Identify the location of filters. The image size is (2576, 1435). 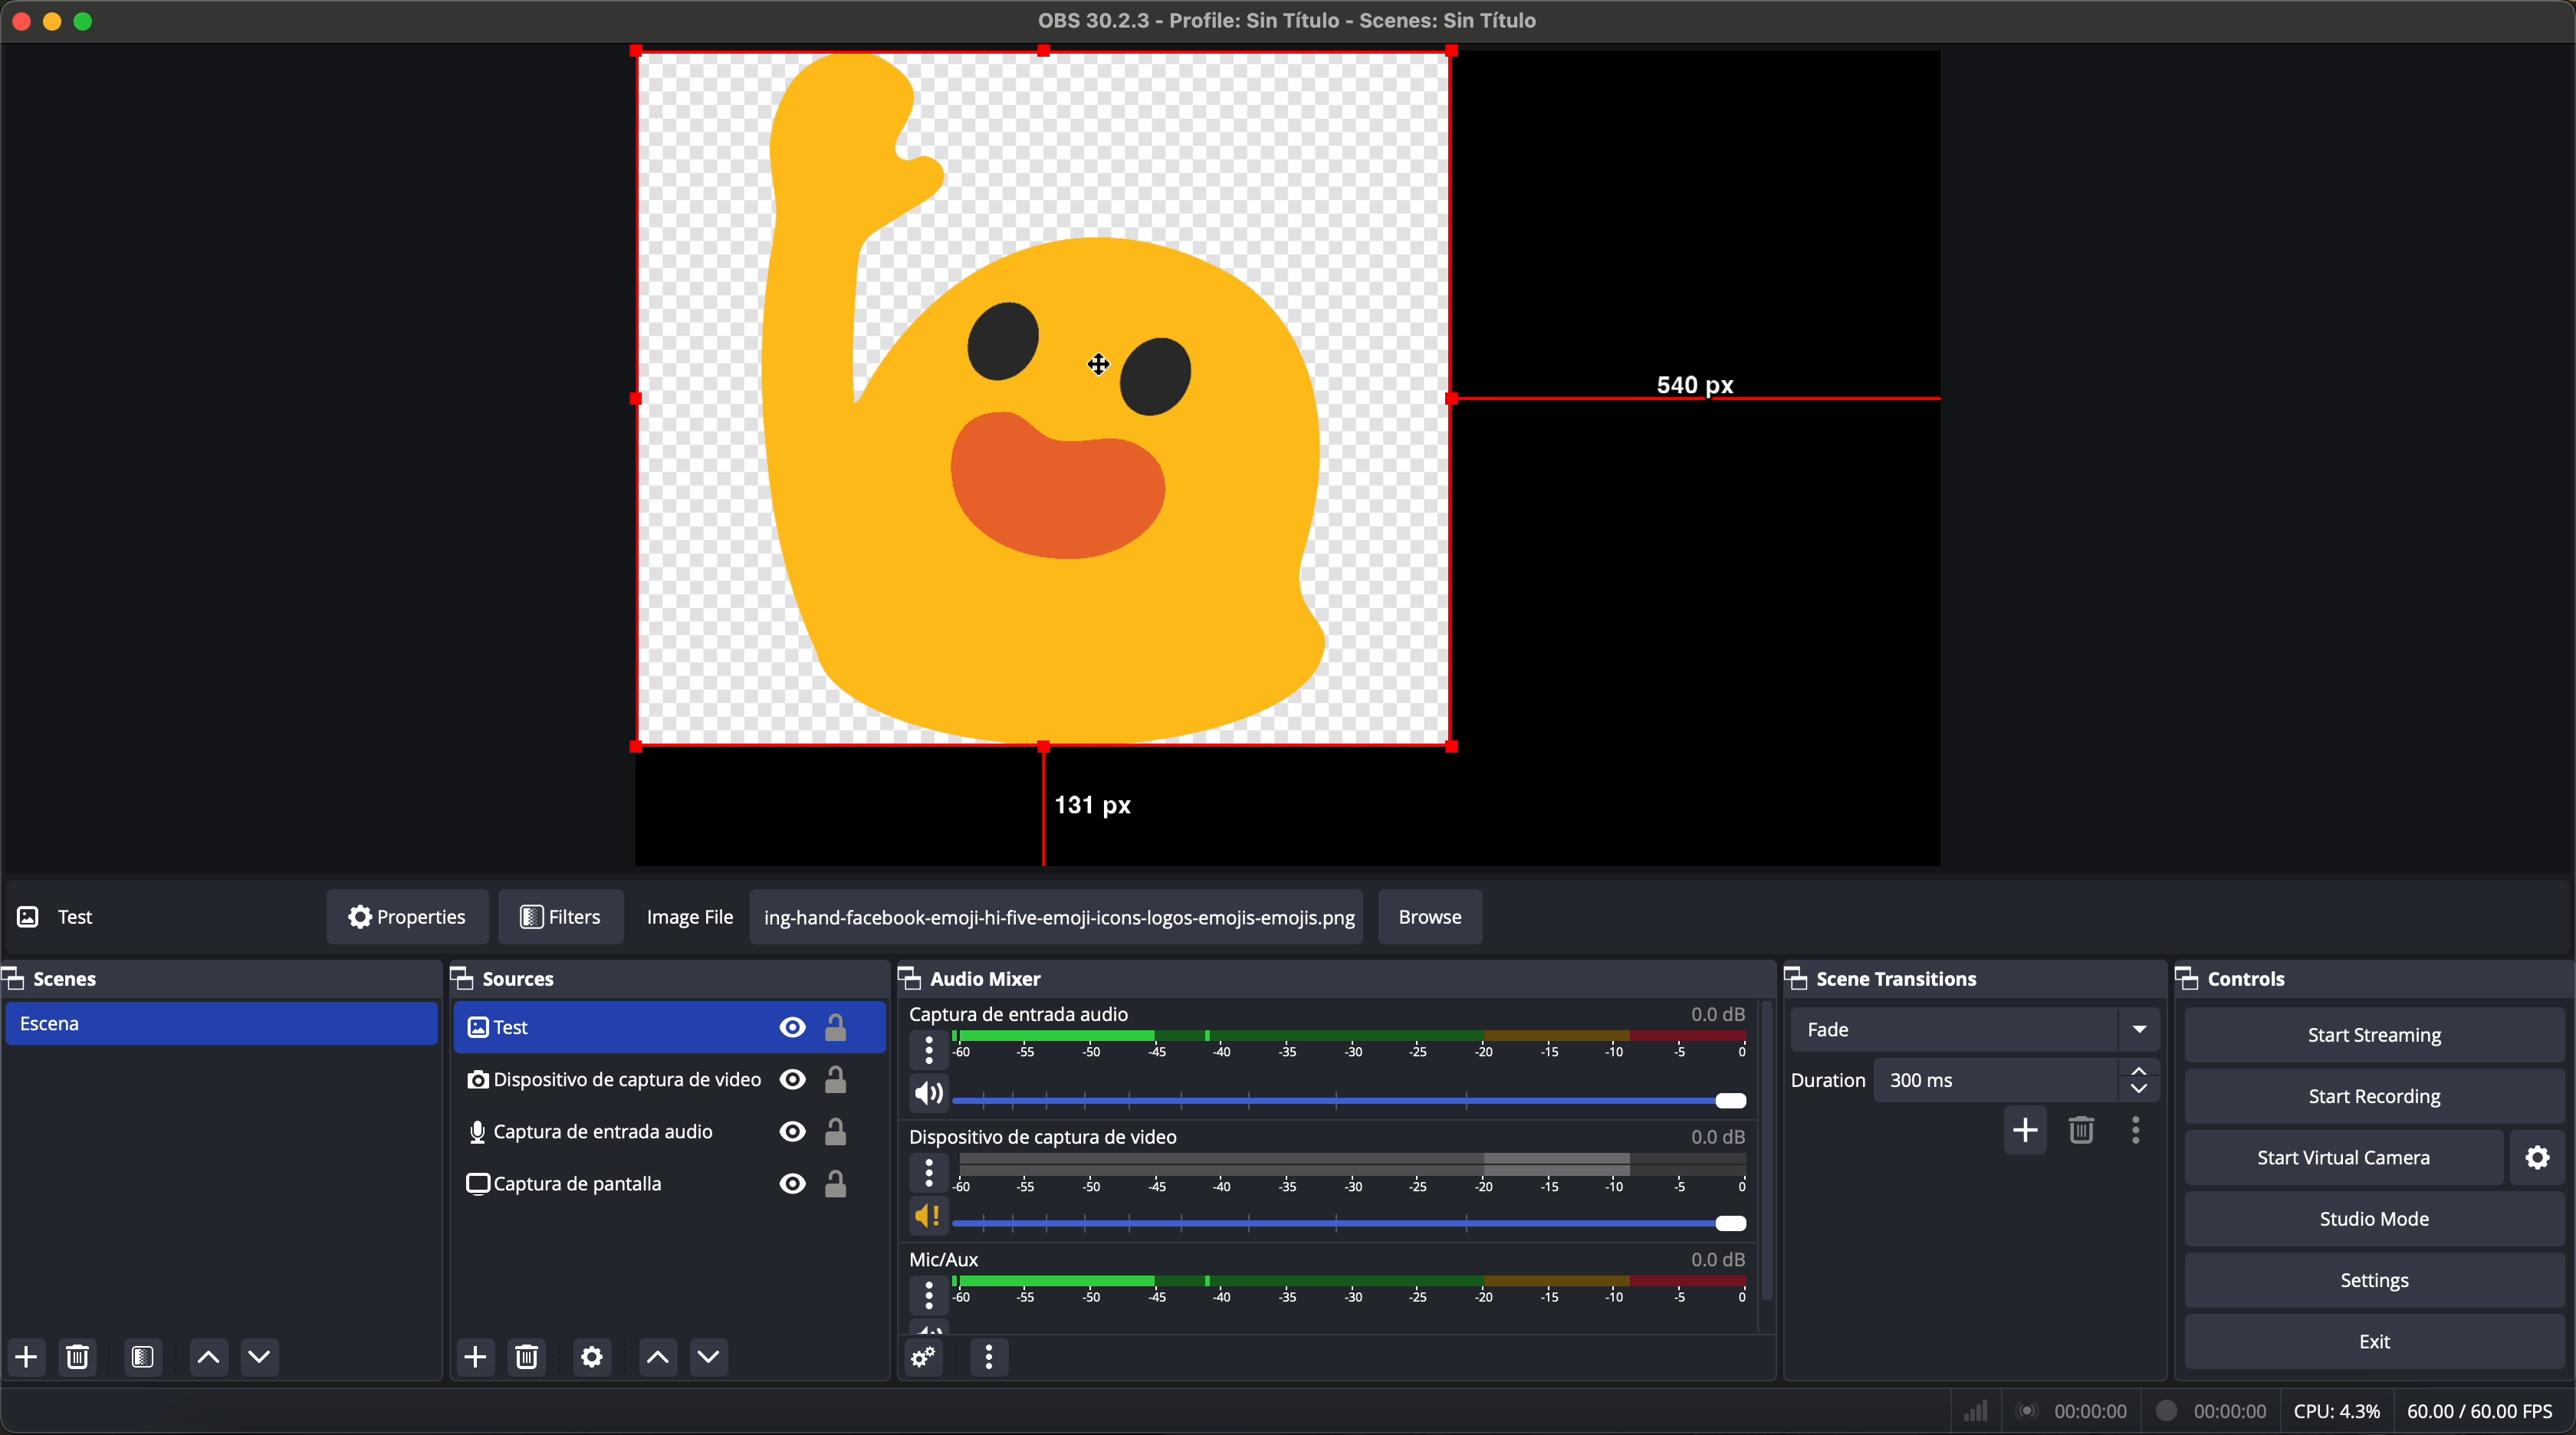
(560, 918).